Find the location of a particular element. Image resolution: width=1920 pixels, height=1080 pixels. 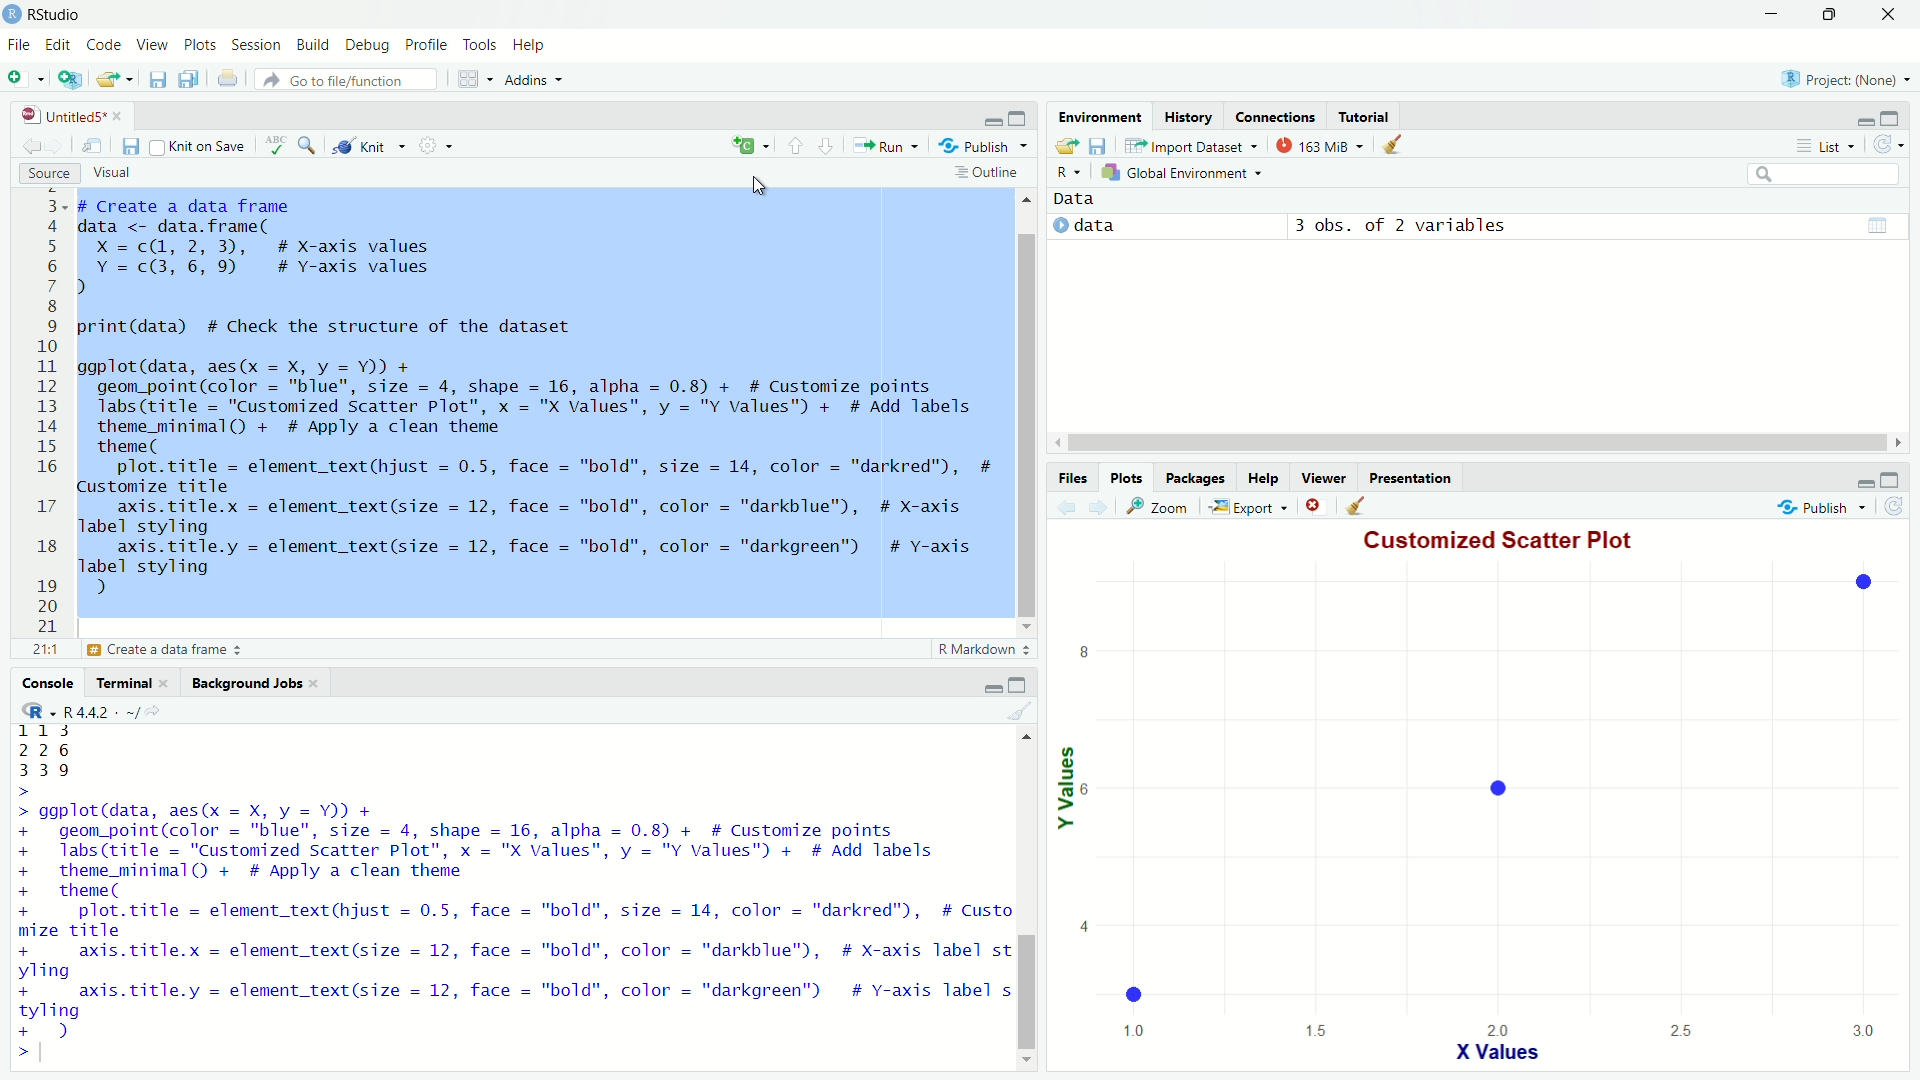

Session is located at coordinates (258, 47).